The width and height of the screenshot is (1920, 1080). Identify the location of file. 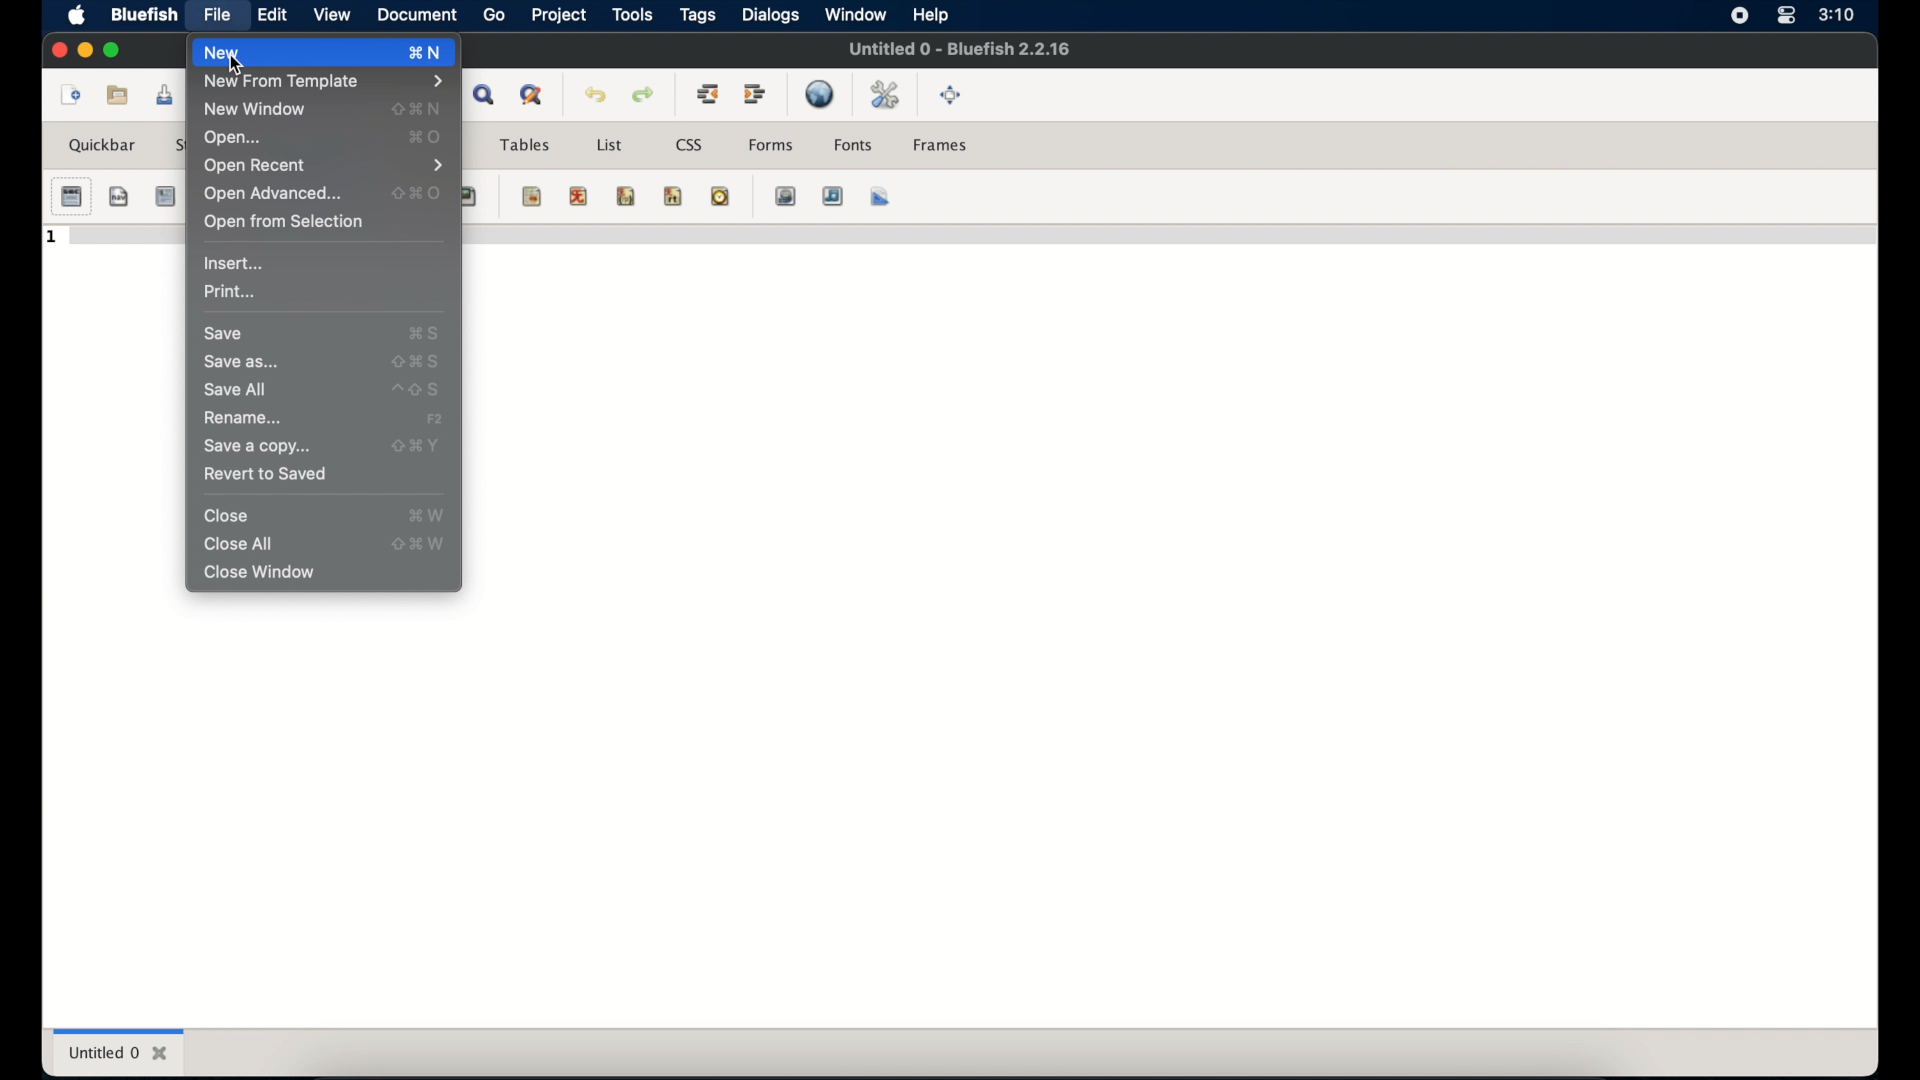
(219, 14).